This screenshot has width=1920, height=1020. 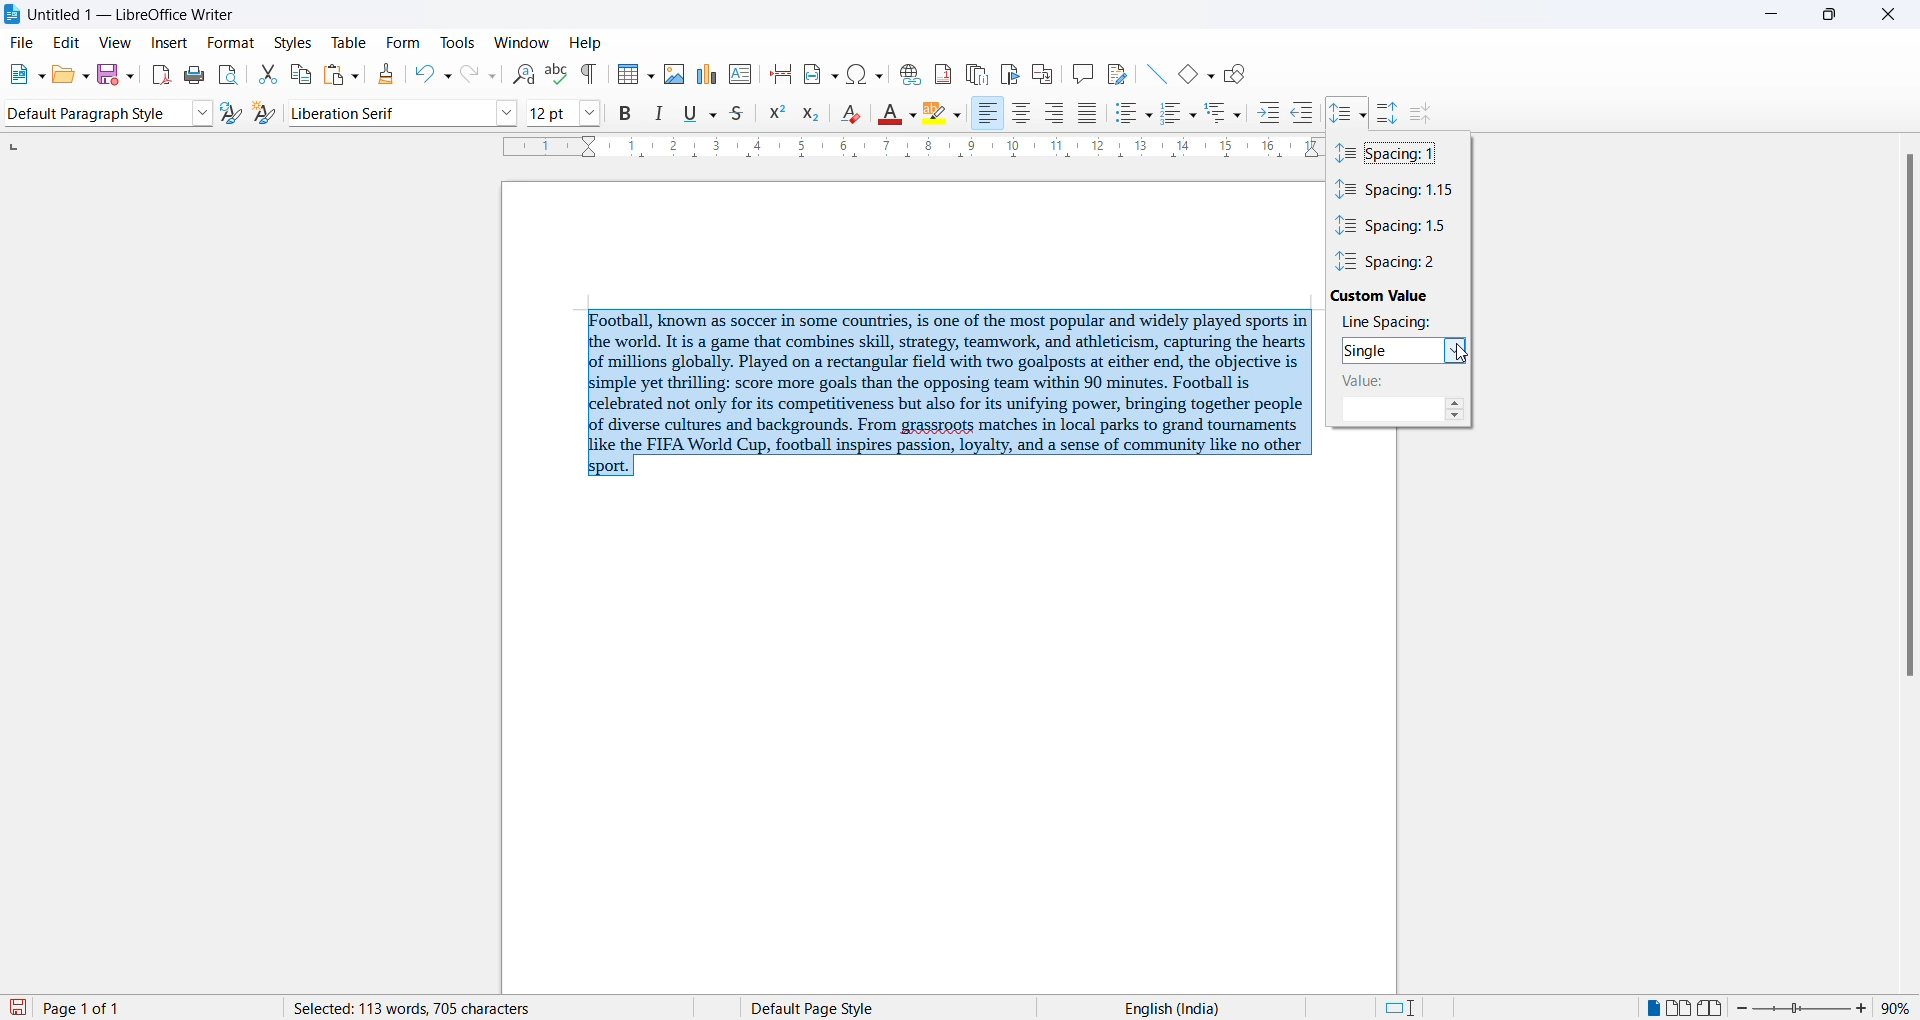 I want to click on toggle ordered list, so click(x=1172, y=114).